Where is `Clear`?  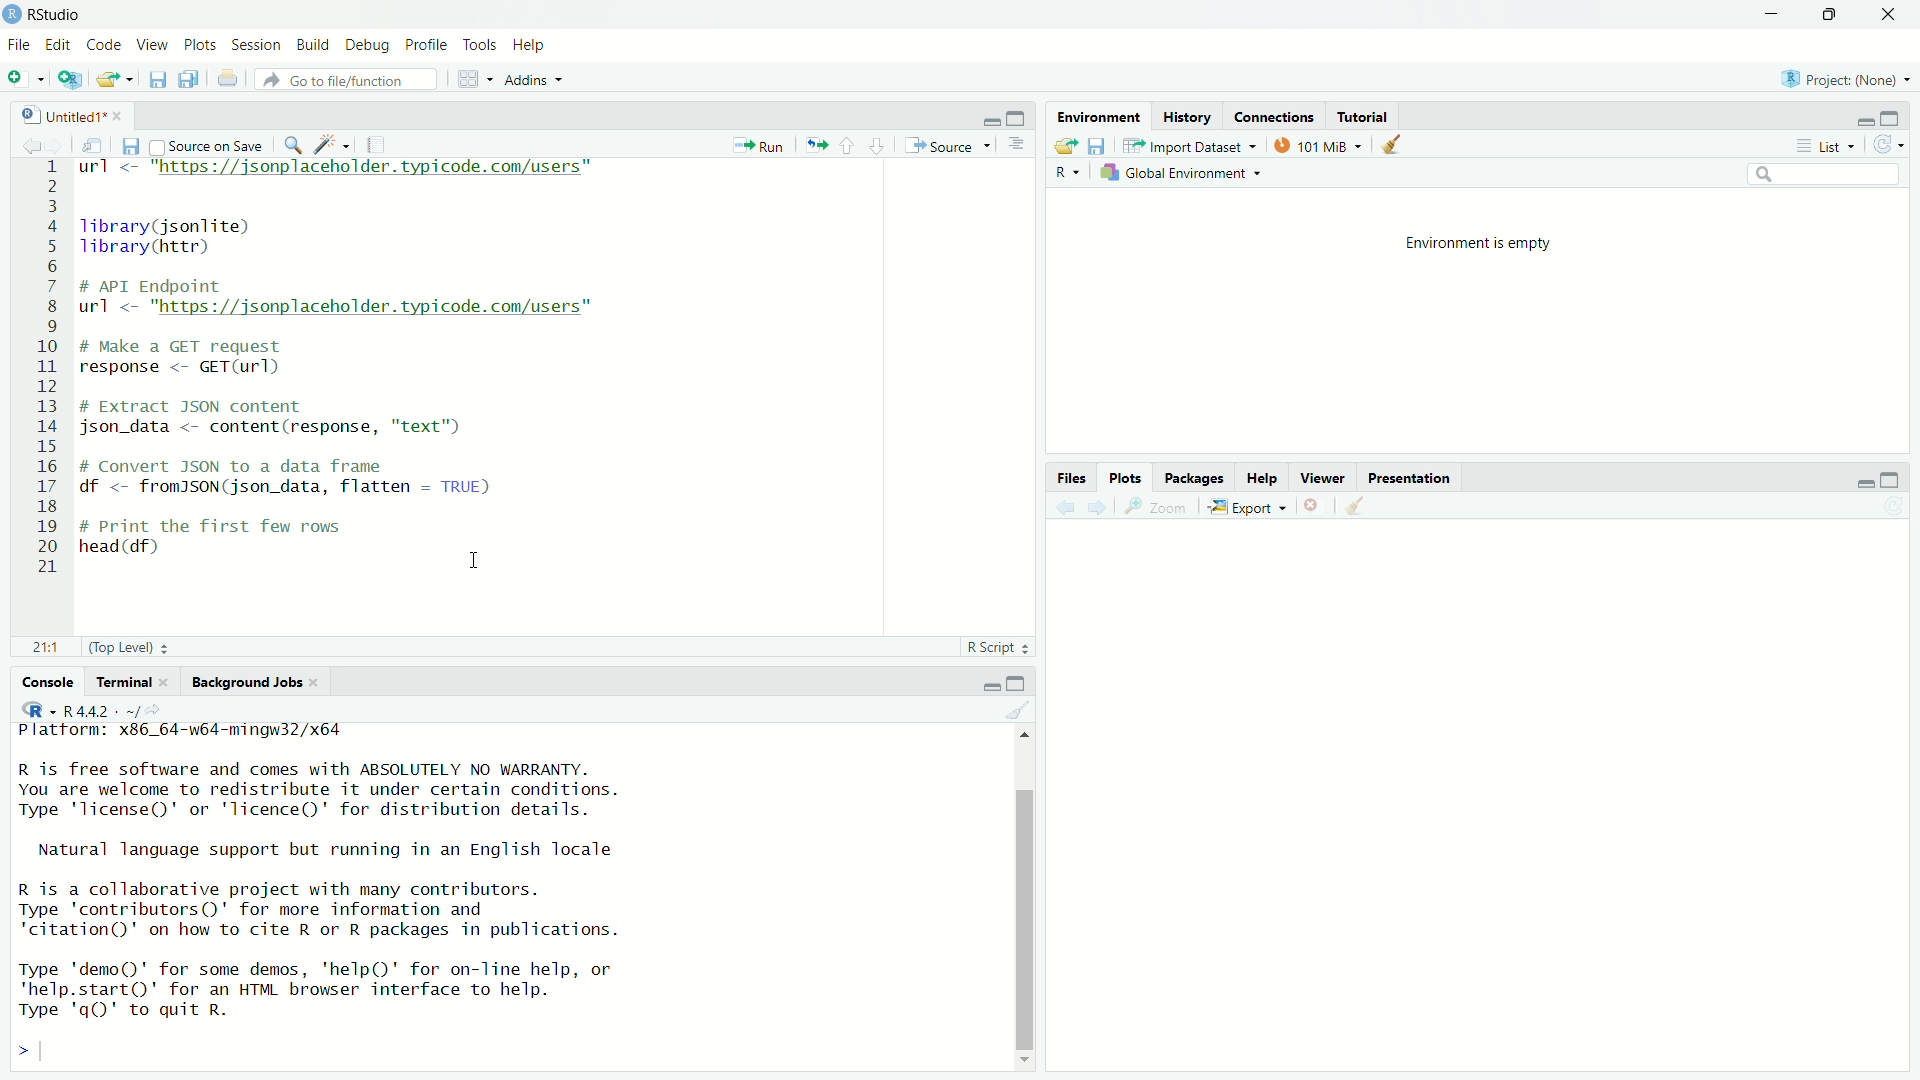
Clear is located at coordinates (1017, 712).